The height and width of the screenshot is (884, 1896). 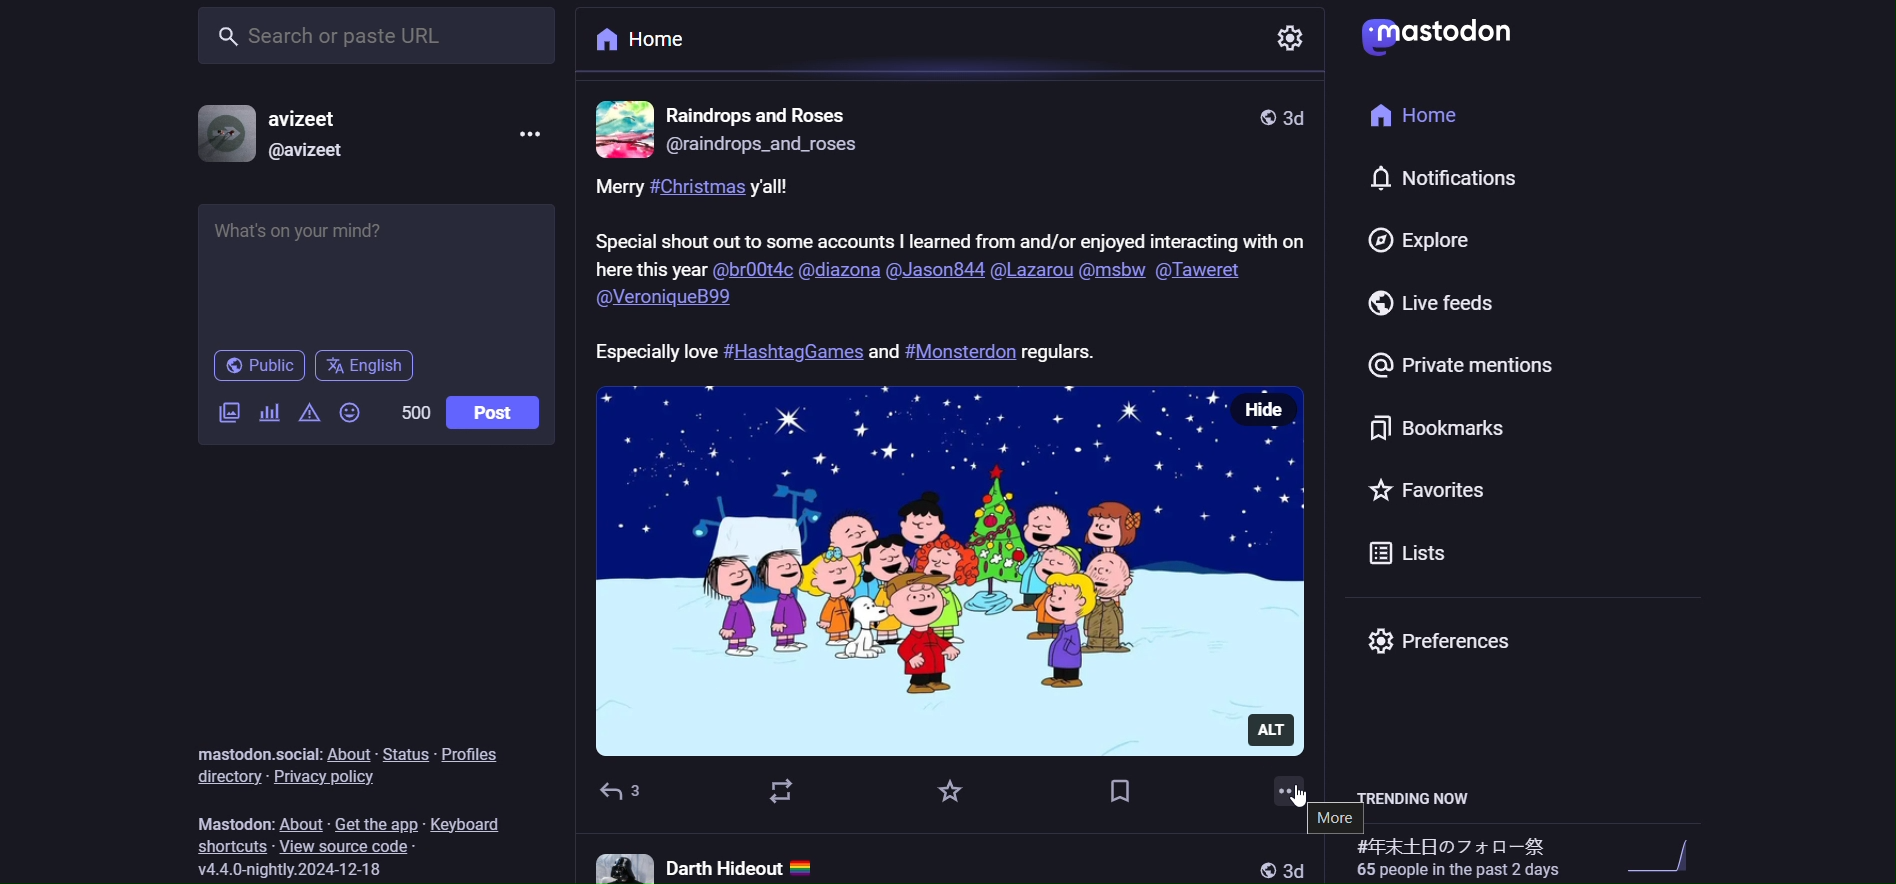 What do you see at coordinates (1429, 487) in the screenshot?
I see `favorite` at bounding box center [1429, 487].